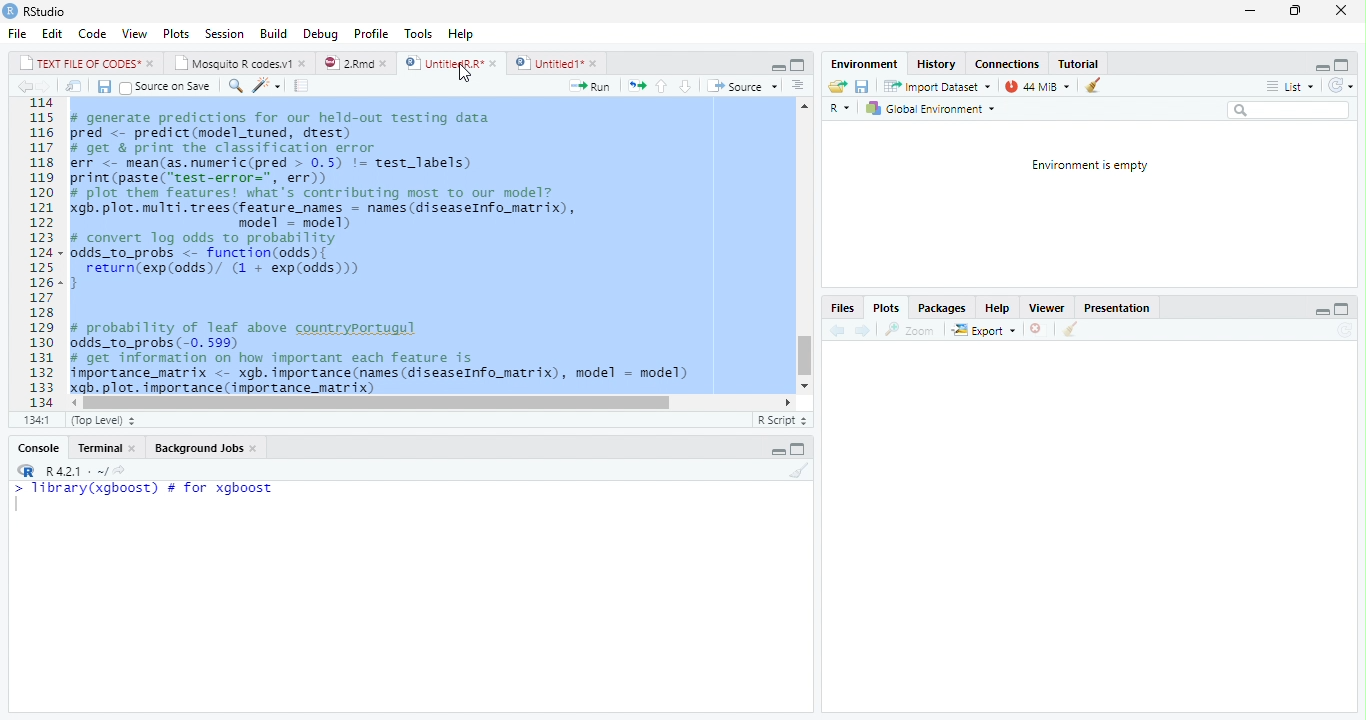 The width and height of the screenshot is (1366, 720). What do you see at coordinates (233, 85) in the screenshot?
I see `Find/Replace` at bounding box center [233, 85].